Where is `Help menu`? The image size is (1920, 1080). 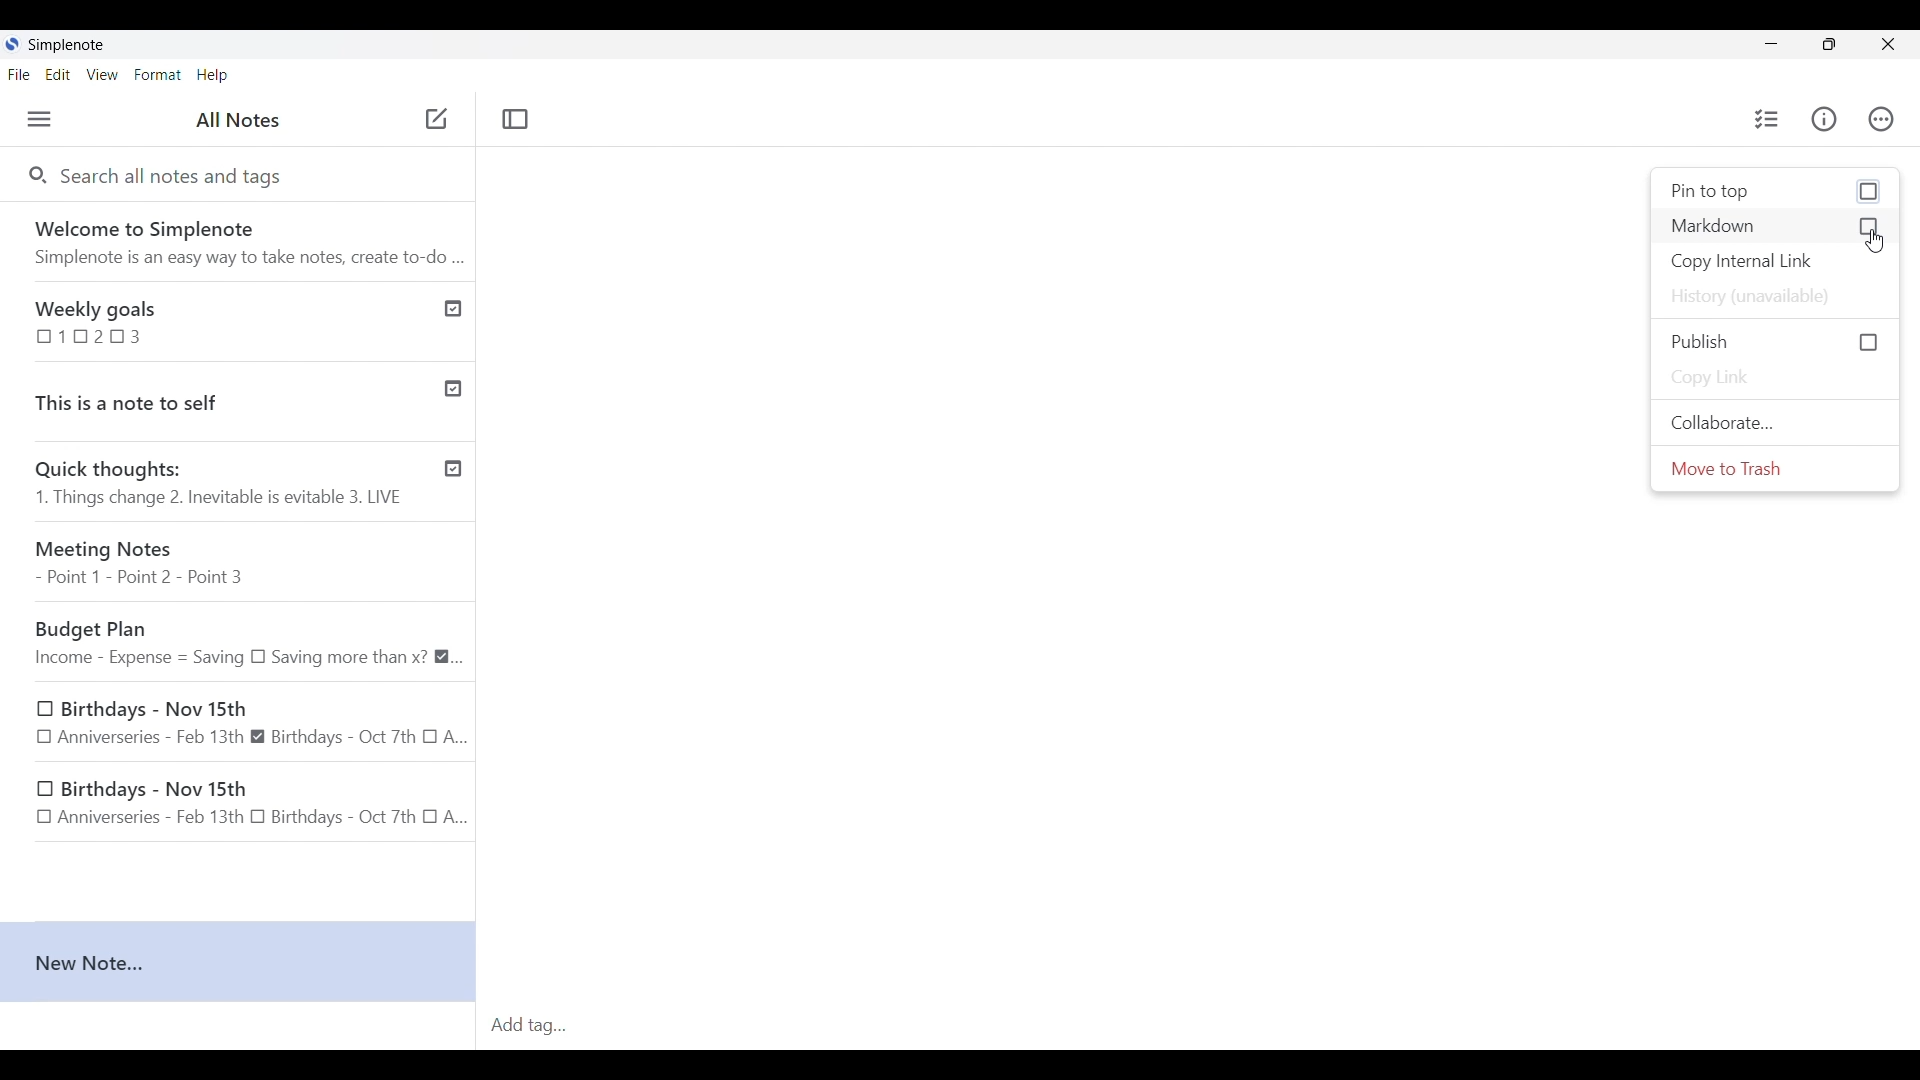
Help menu is located at coordinates (213, 75).